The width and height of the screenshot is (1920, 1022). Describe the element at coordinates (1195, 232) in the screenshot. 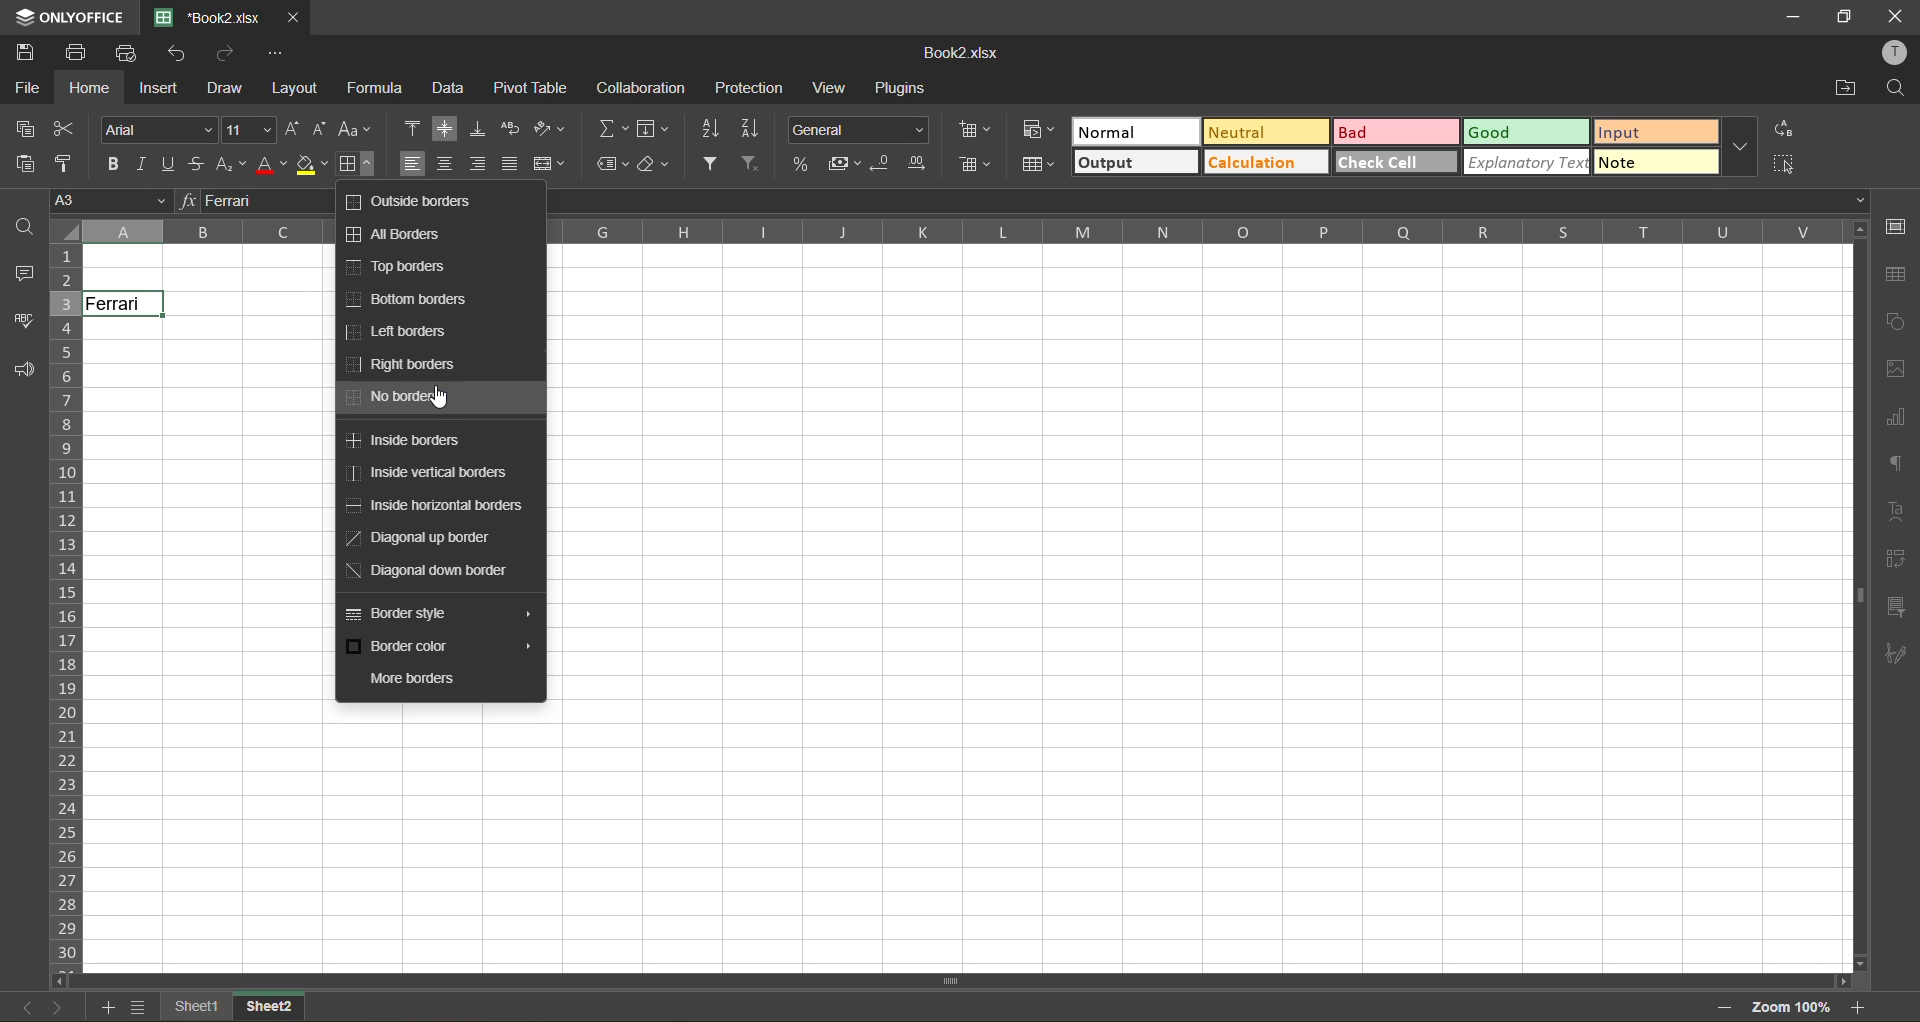

I see `column names` at that location.